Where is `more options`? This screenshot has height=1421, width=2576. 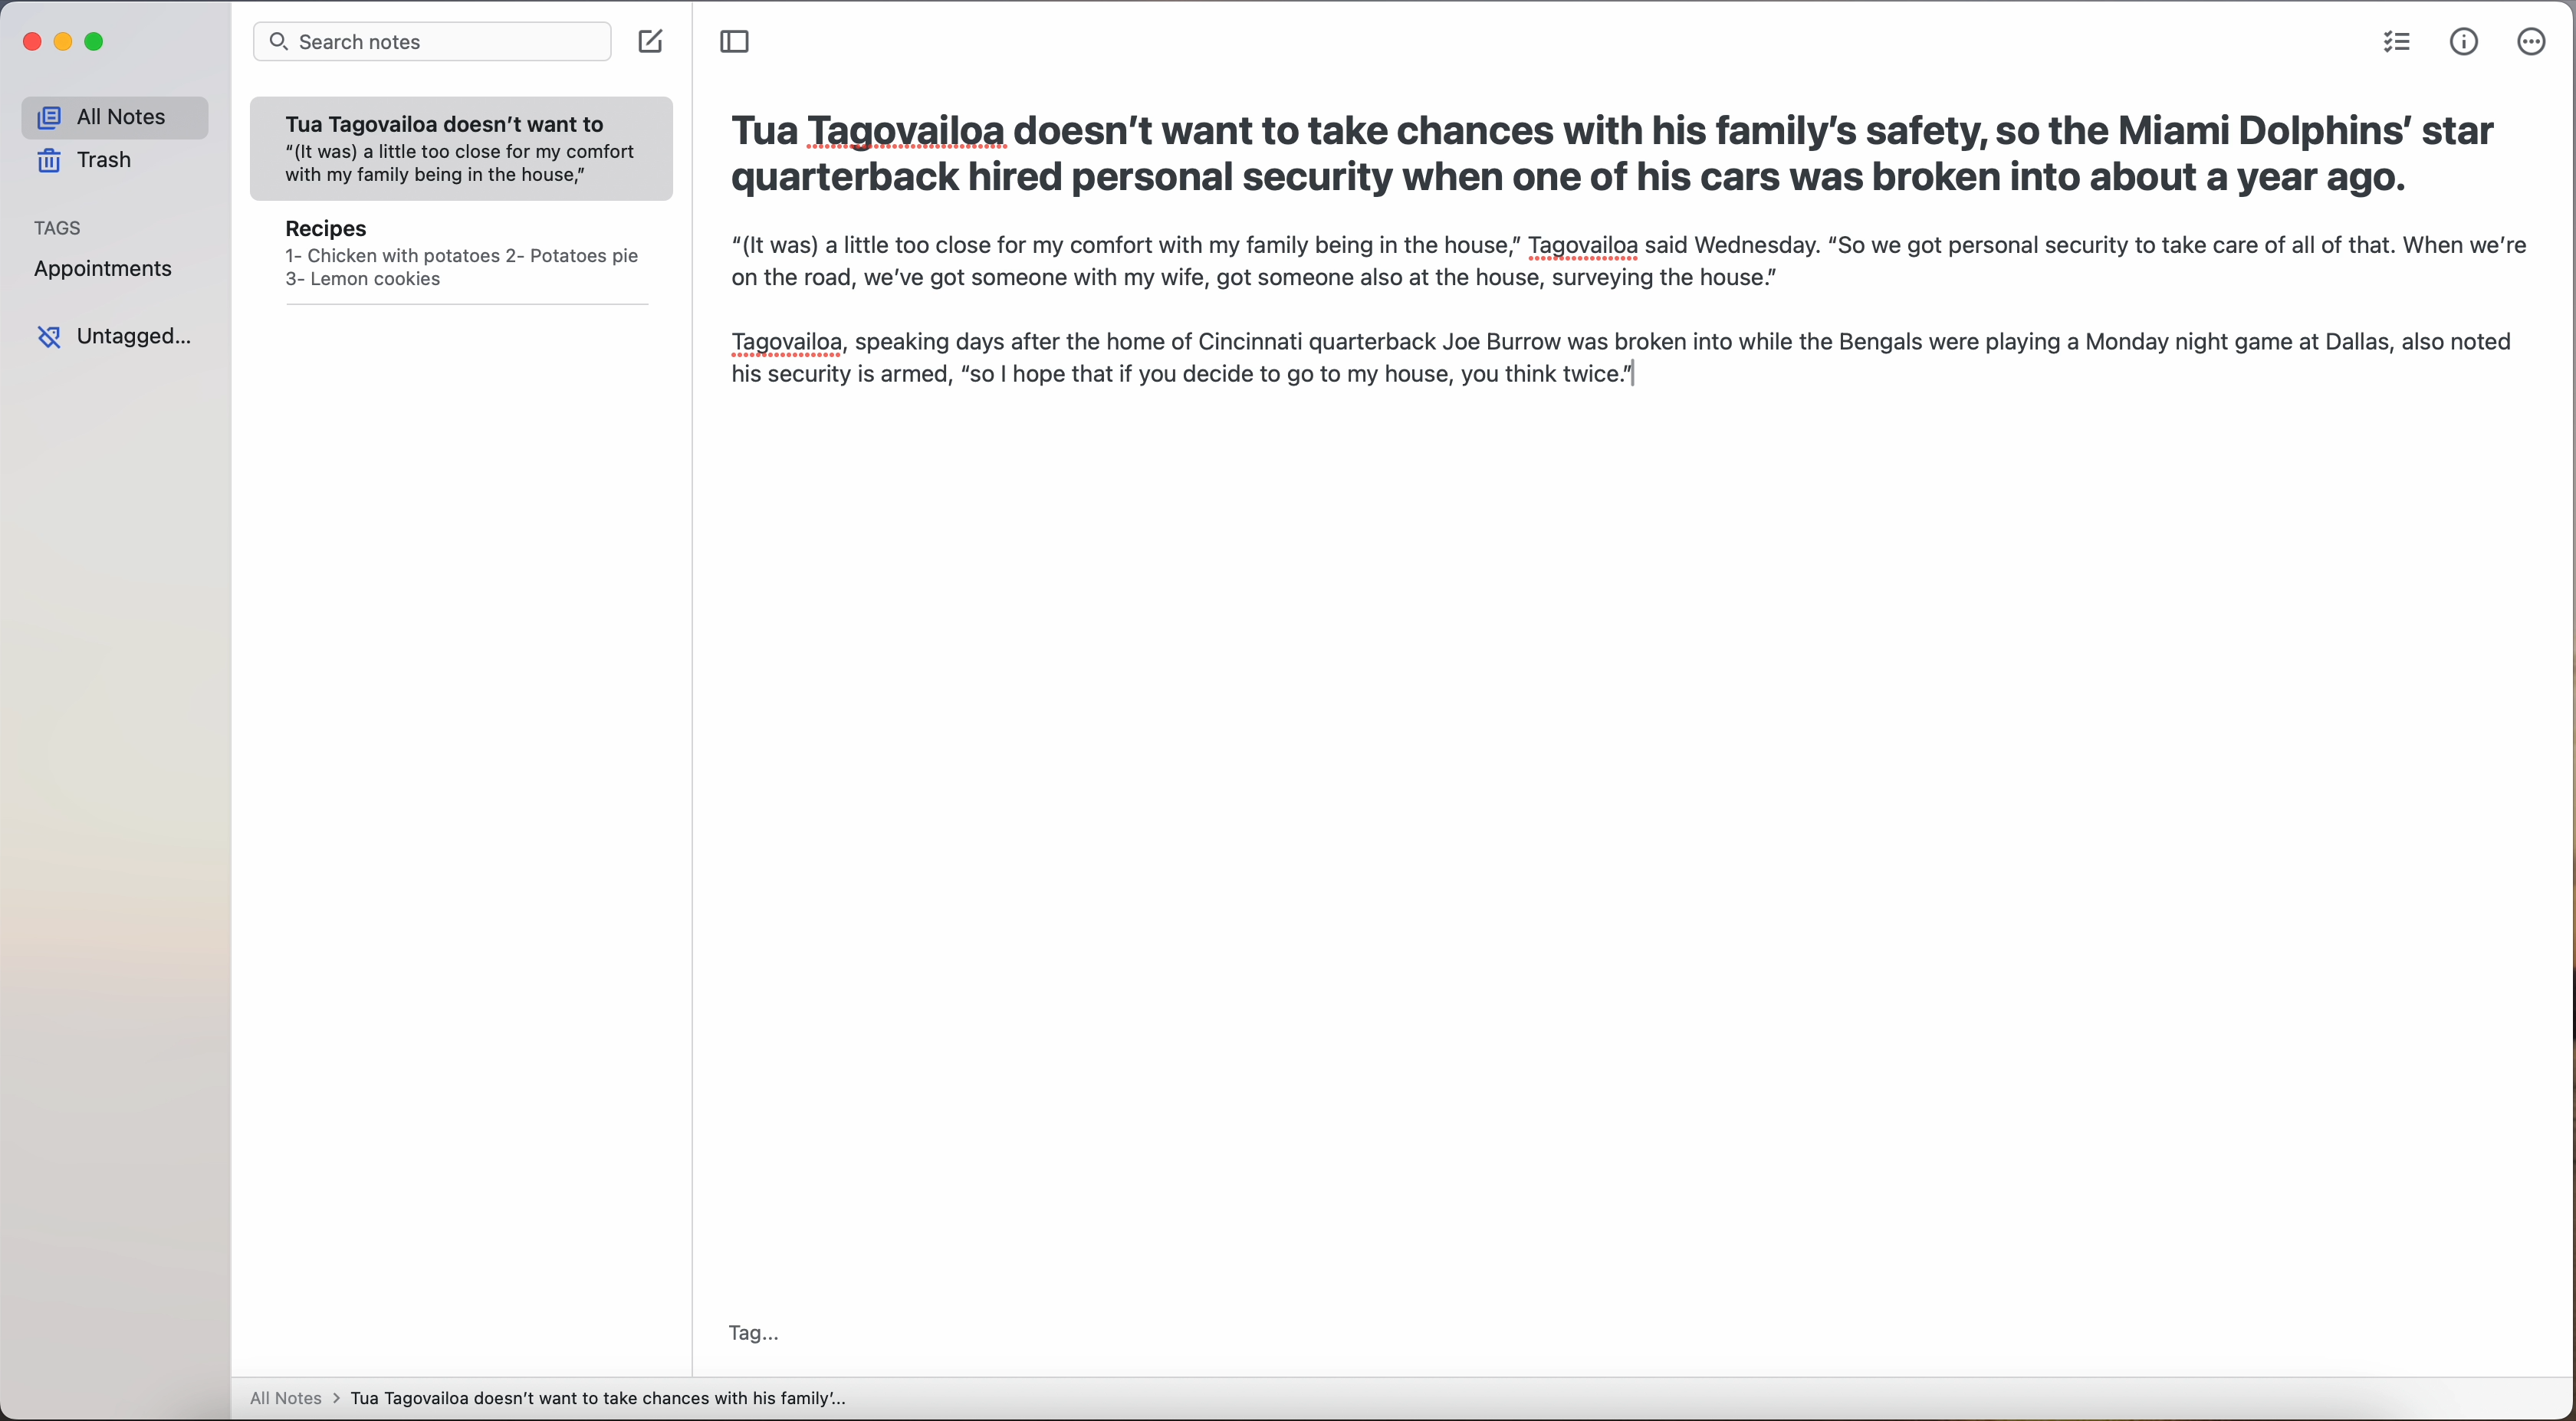
more options is located at coordinates (2532, 42).